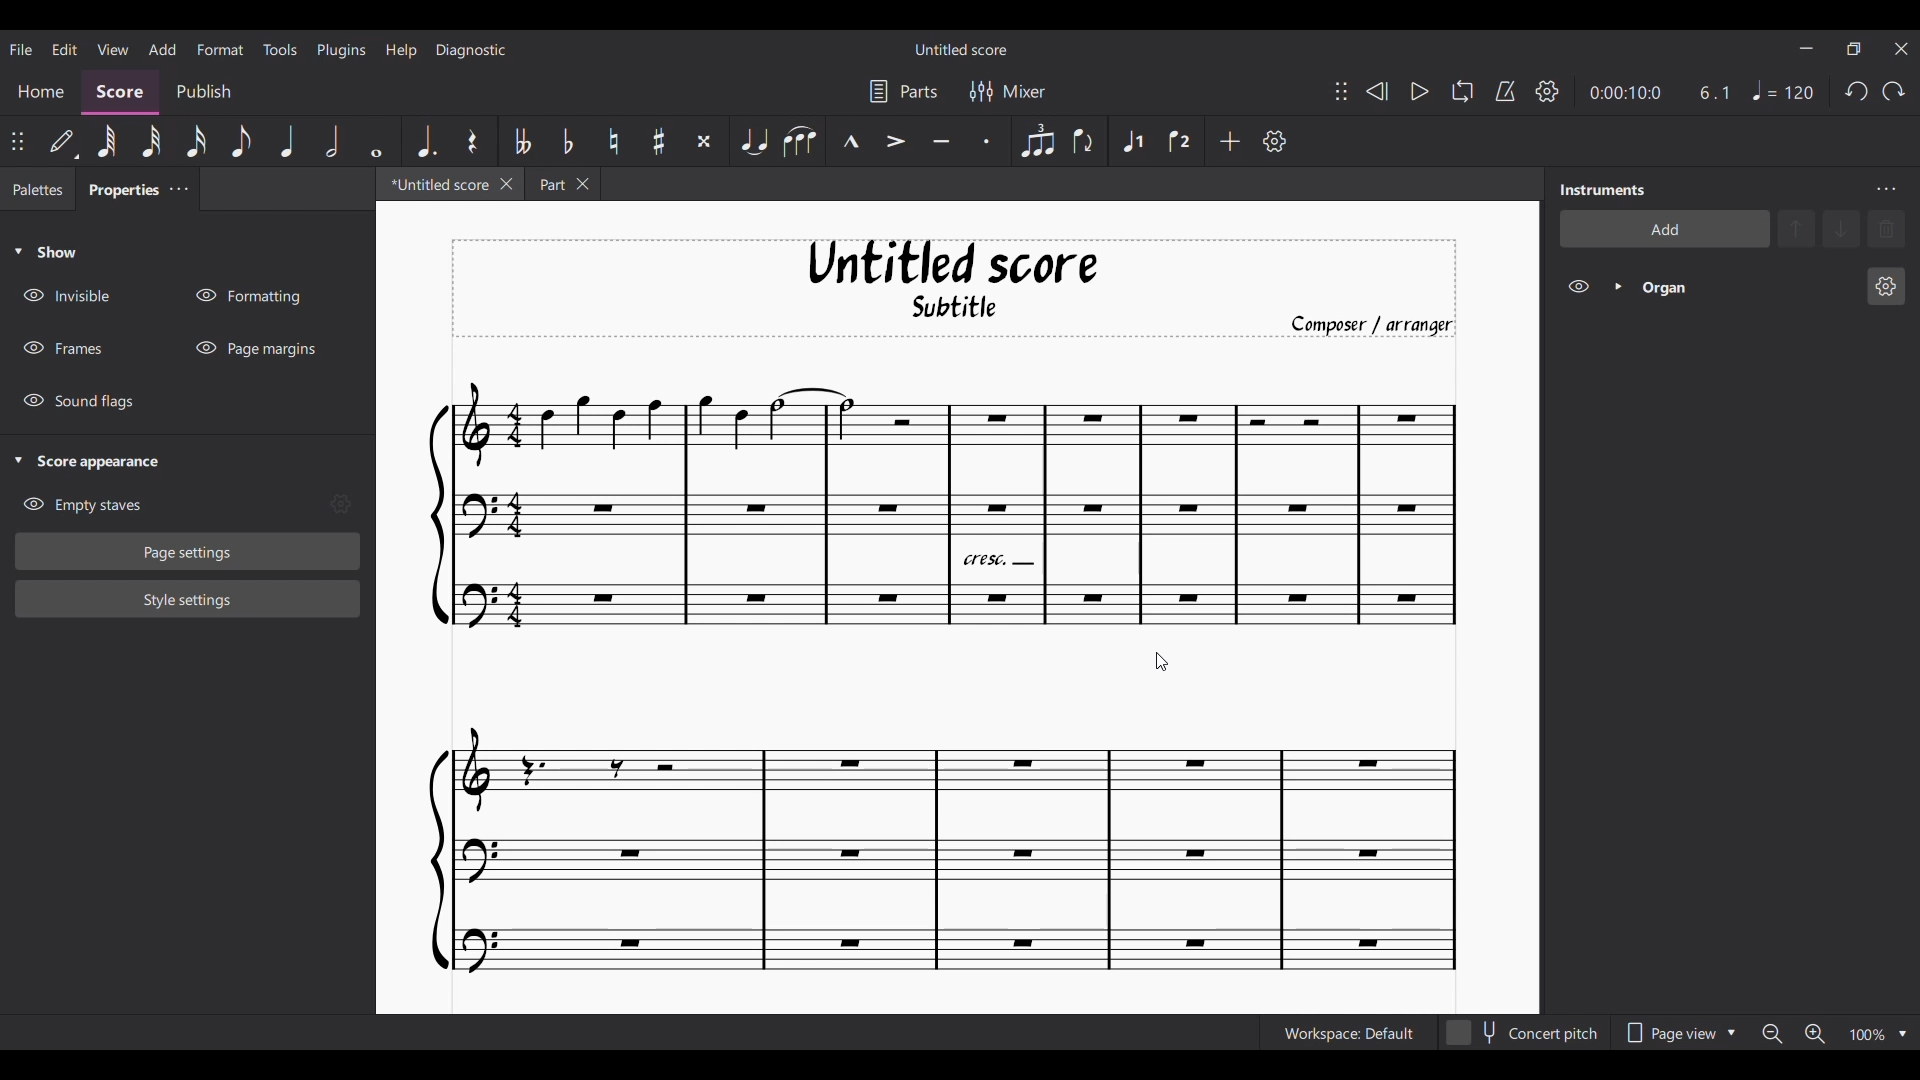 The width and height of the screenshot is (1920, 1080). Describe the element at coordinates (1006, 91) in the screenshot. I see `Mixer settings` at that location.